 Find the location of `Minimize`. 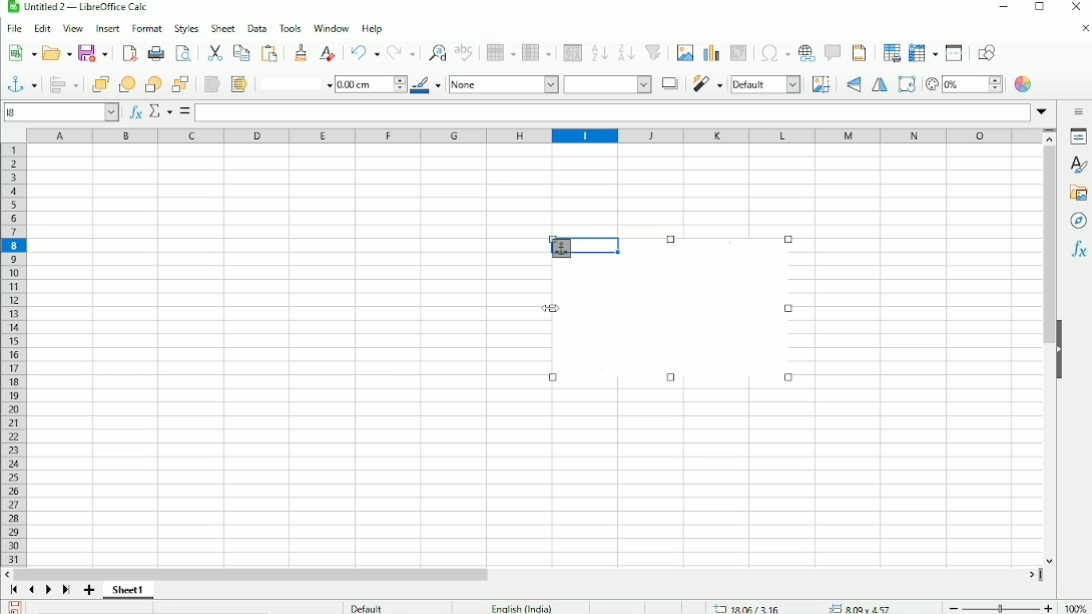

Minimize is located at coordinates (1001, 8).